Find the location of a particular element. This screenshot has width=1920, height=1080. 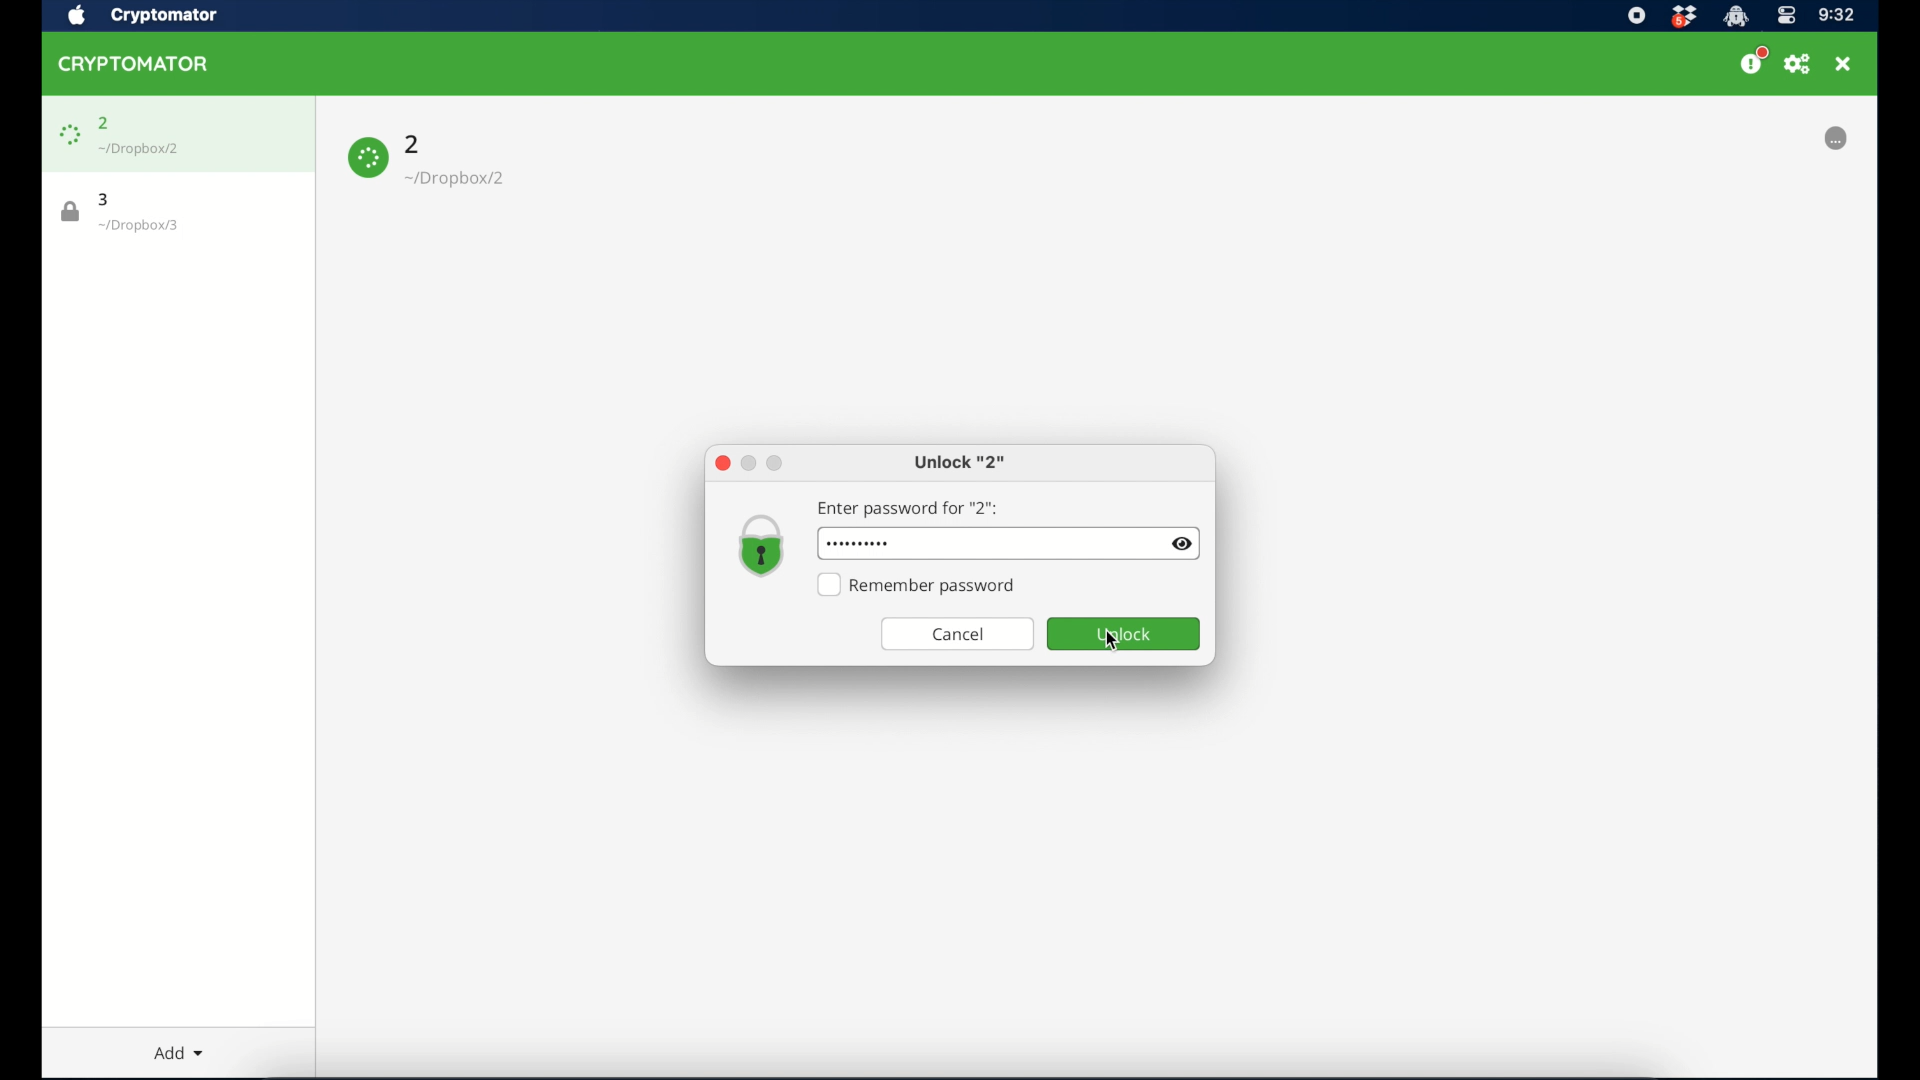

support us is located at coordinates (1754, 62).